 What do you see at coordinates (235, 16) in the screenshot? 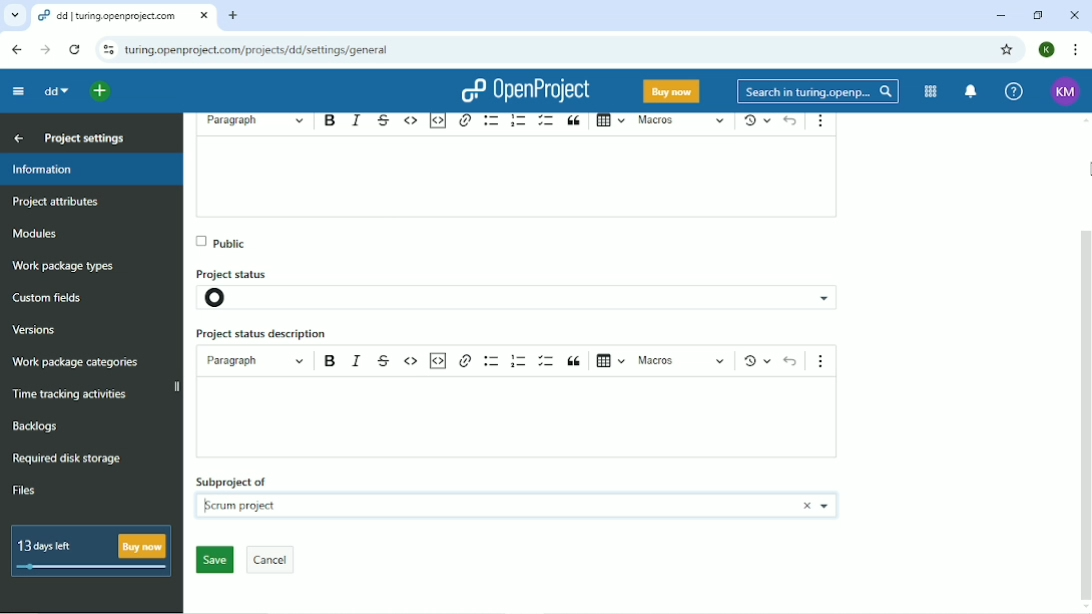
I see `New tab` at bounding box center [235, 16].